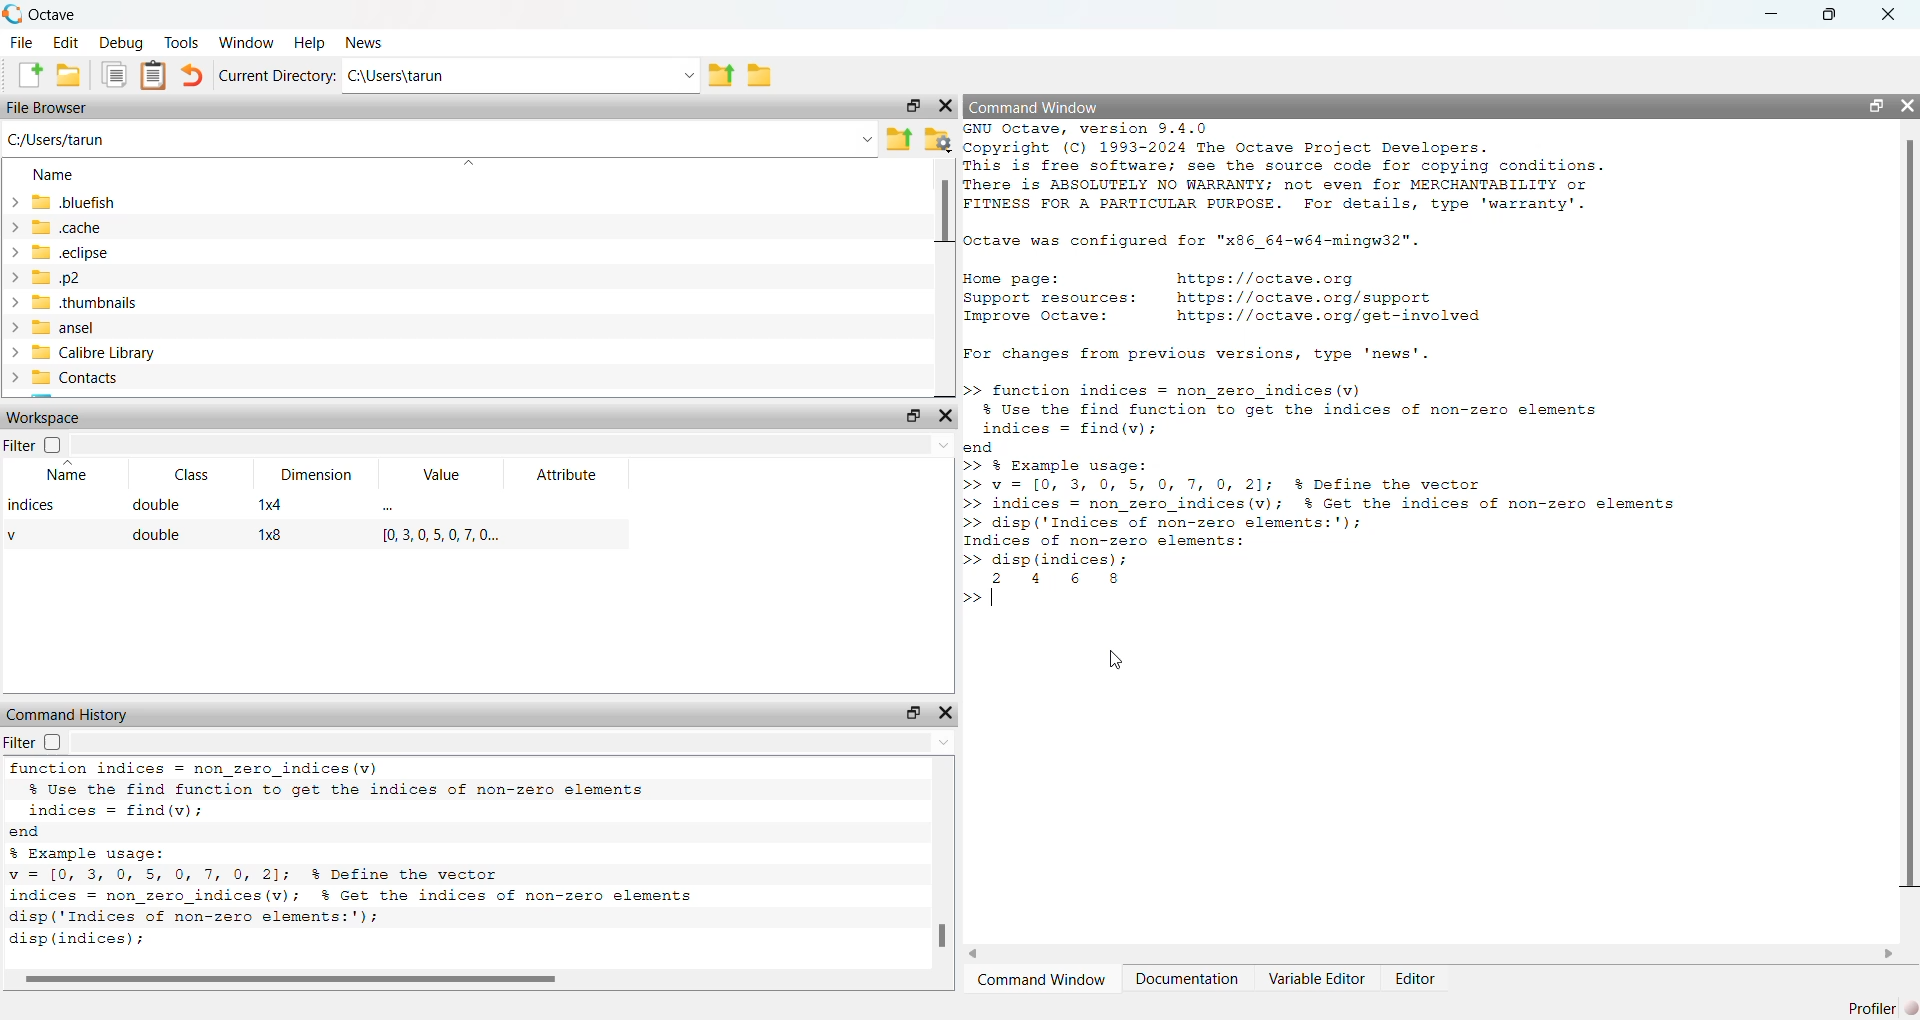 The height and width of the screenshot is (1020, 1920). What do you see at coordinates (71, 474) in the screenshot?
I see `Name` at bounding box center [71, 474].